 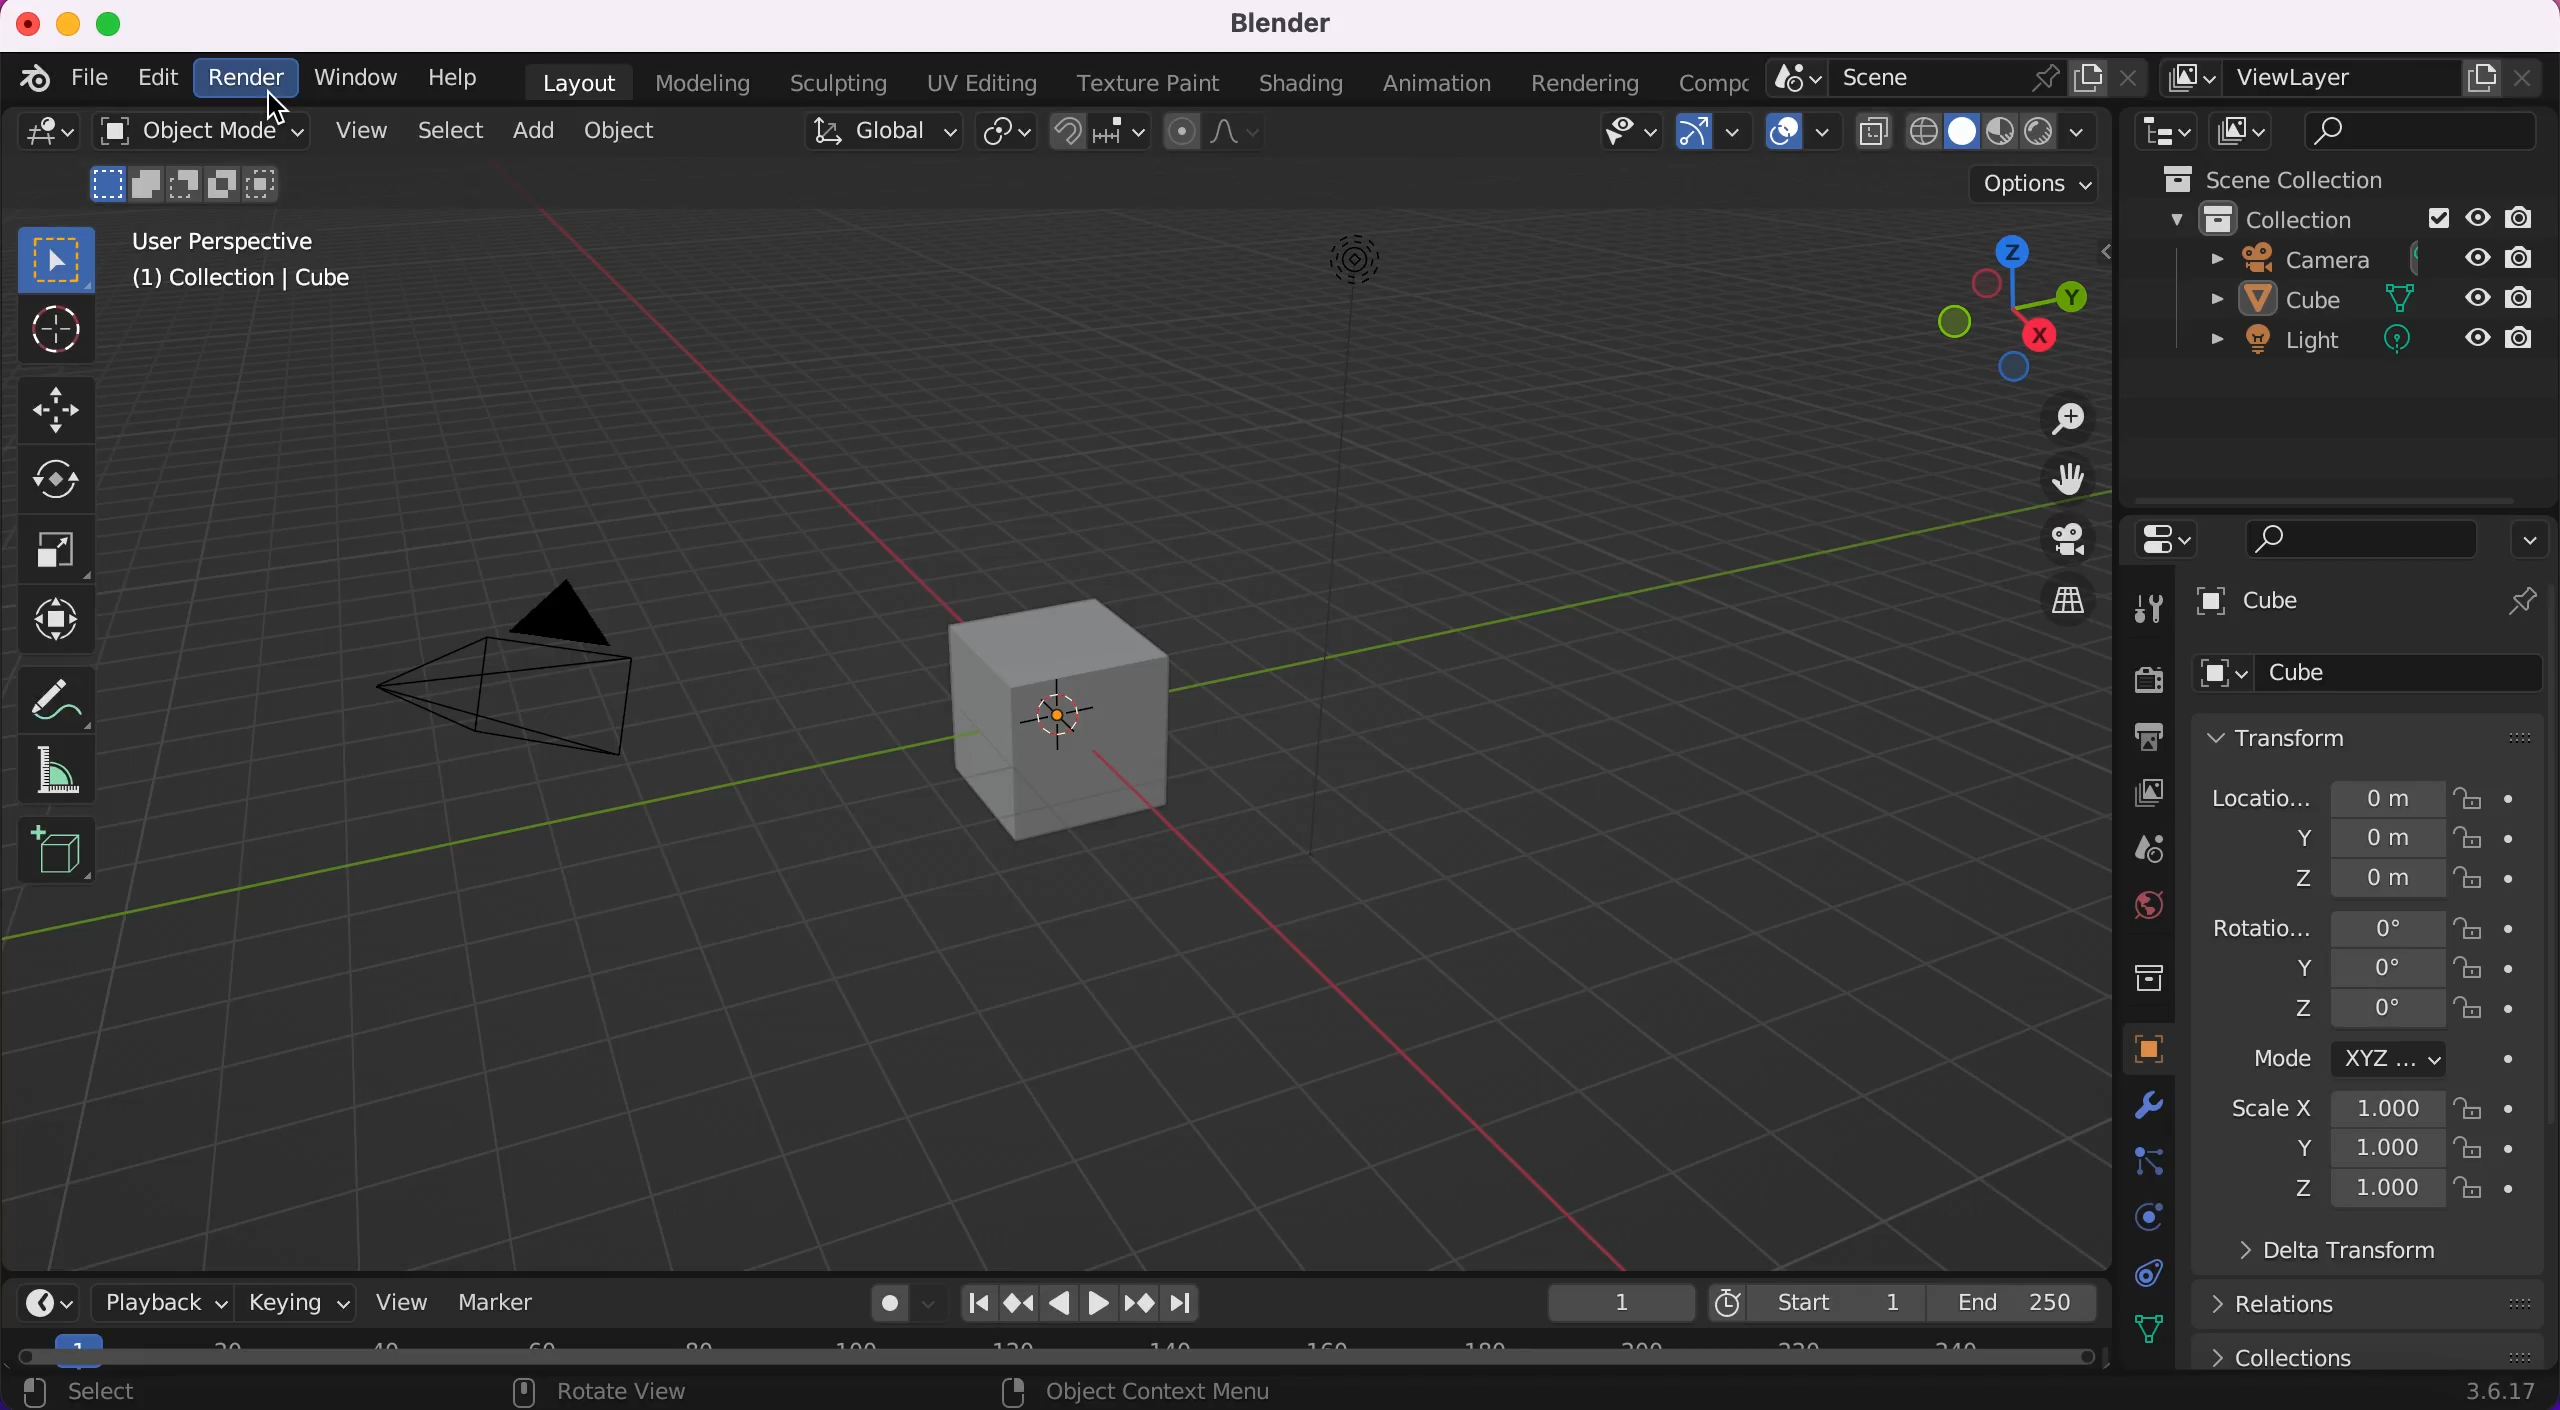 I want to click on light, so click(x=1335, y=549).